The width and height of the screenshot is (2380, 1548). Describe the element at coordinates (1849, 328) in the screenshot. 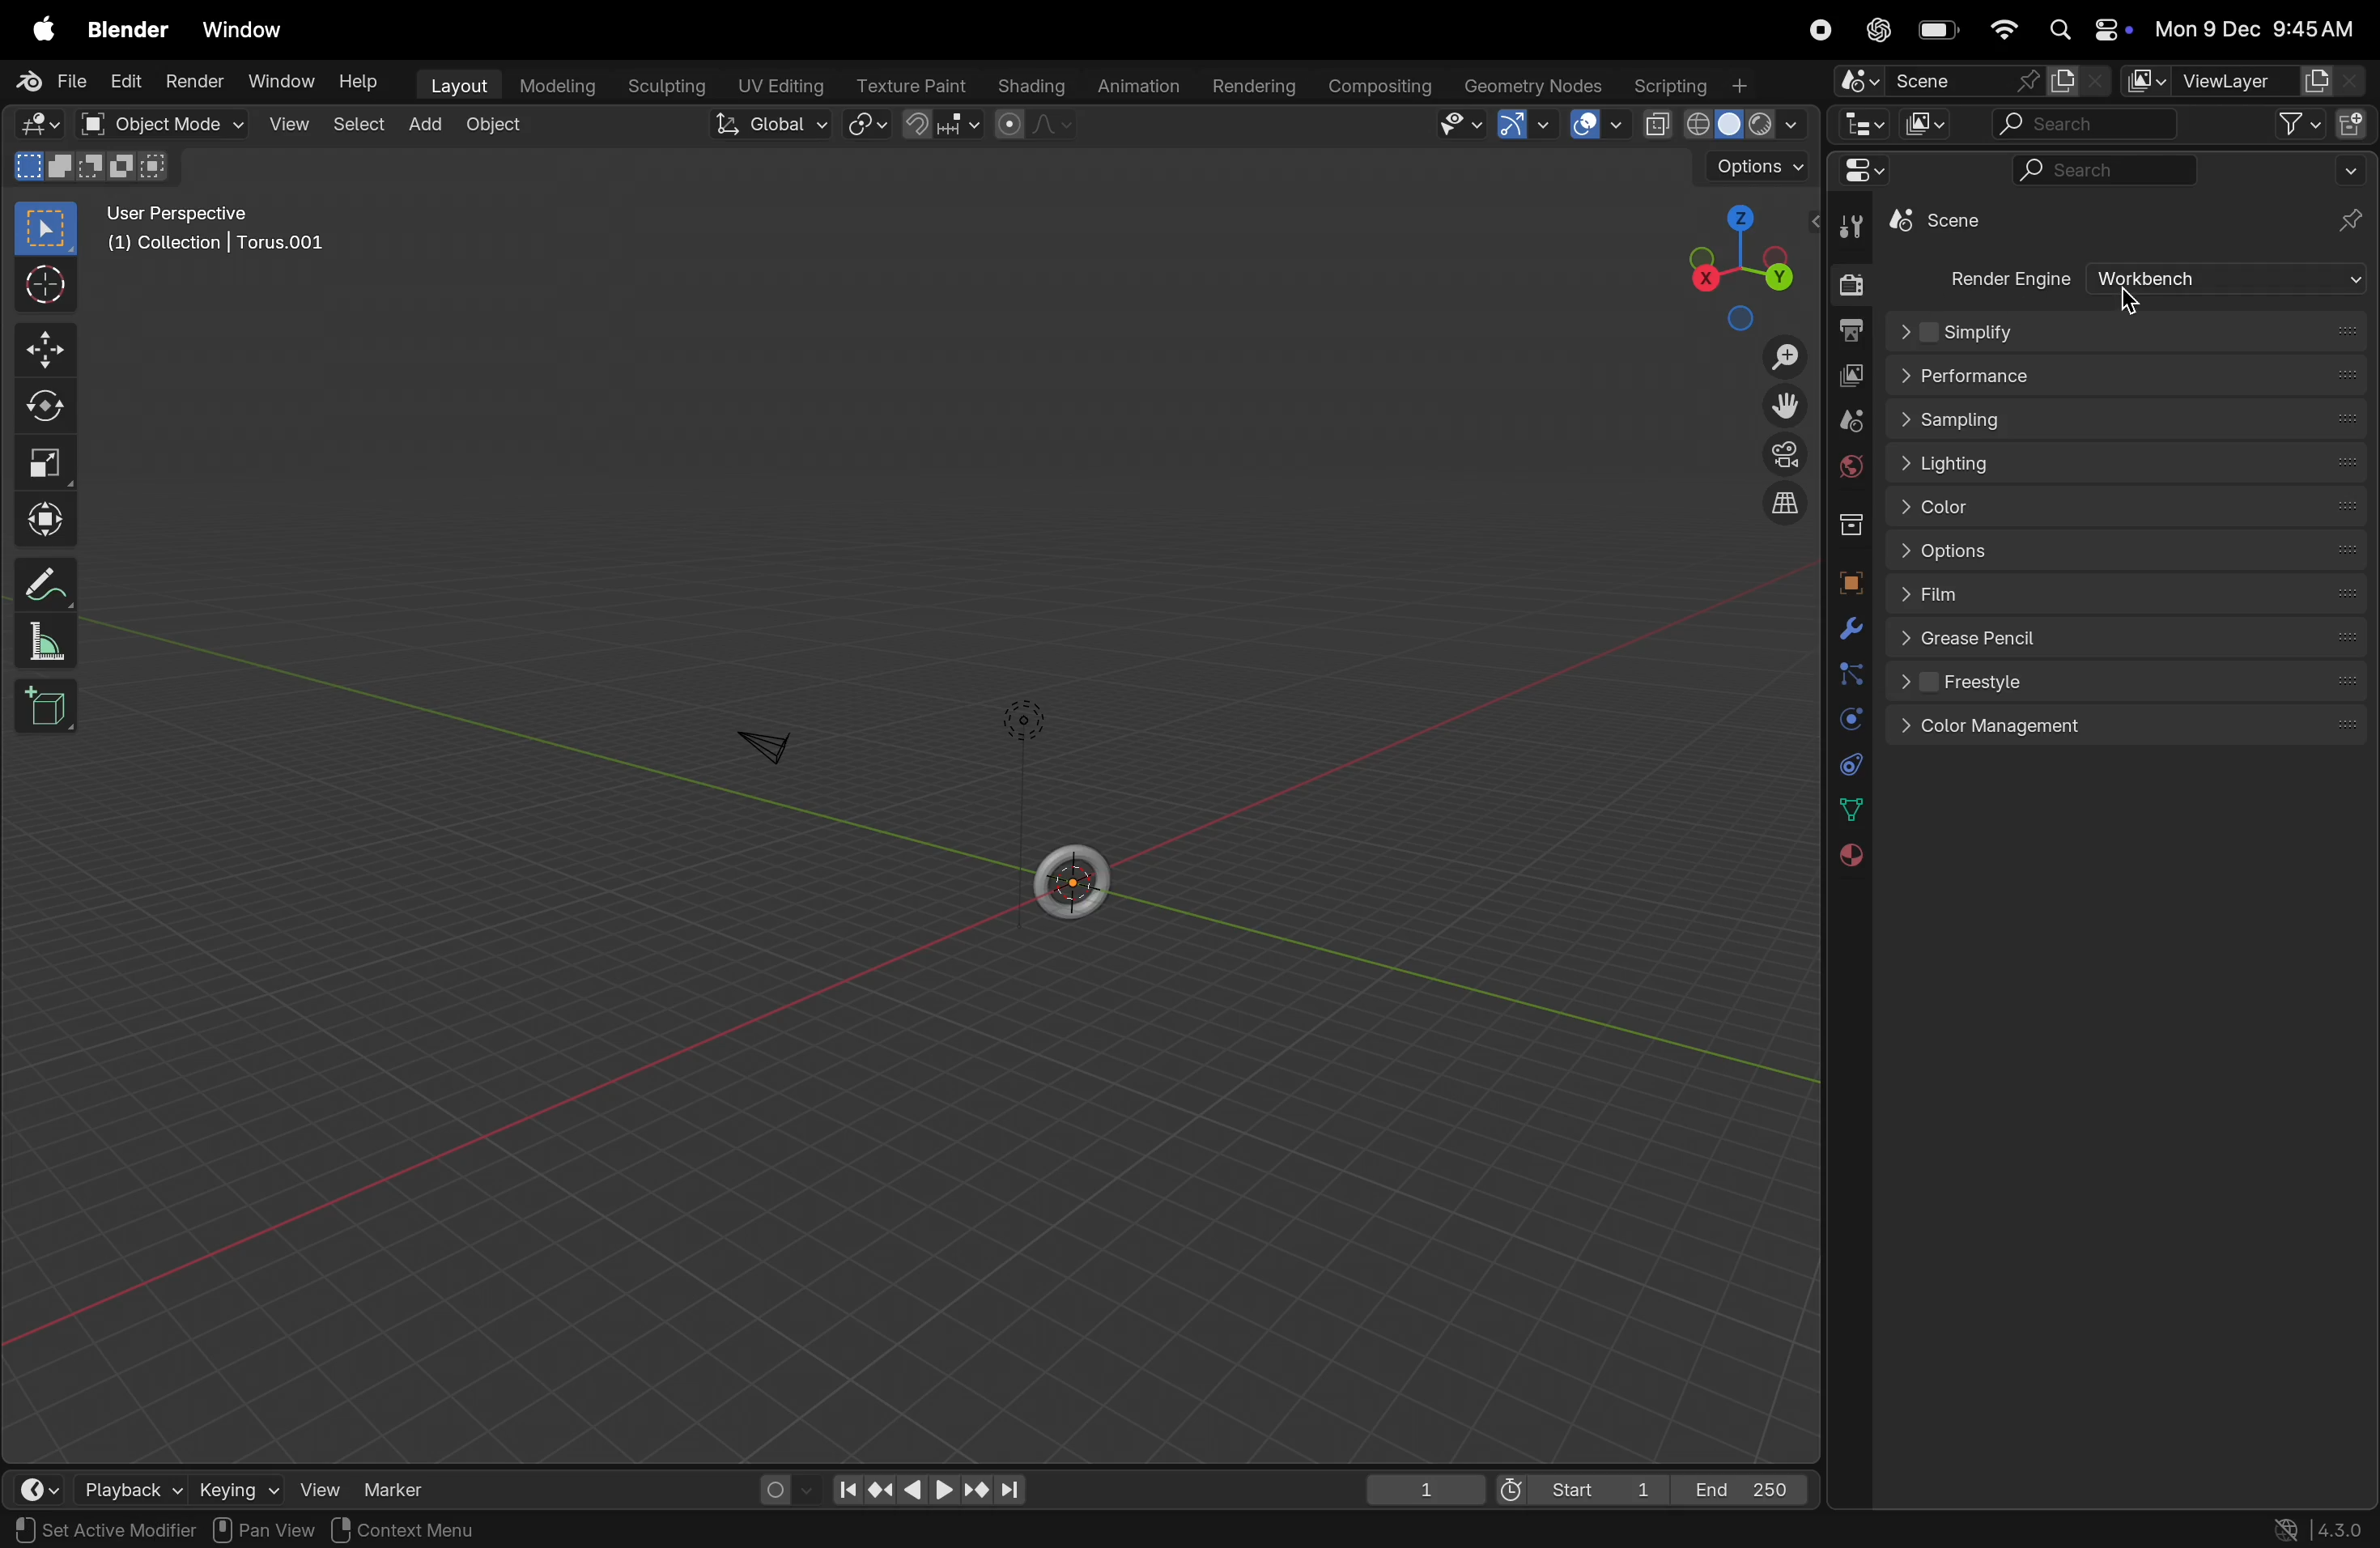

I see `output` at that location.